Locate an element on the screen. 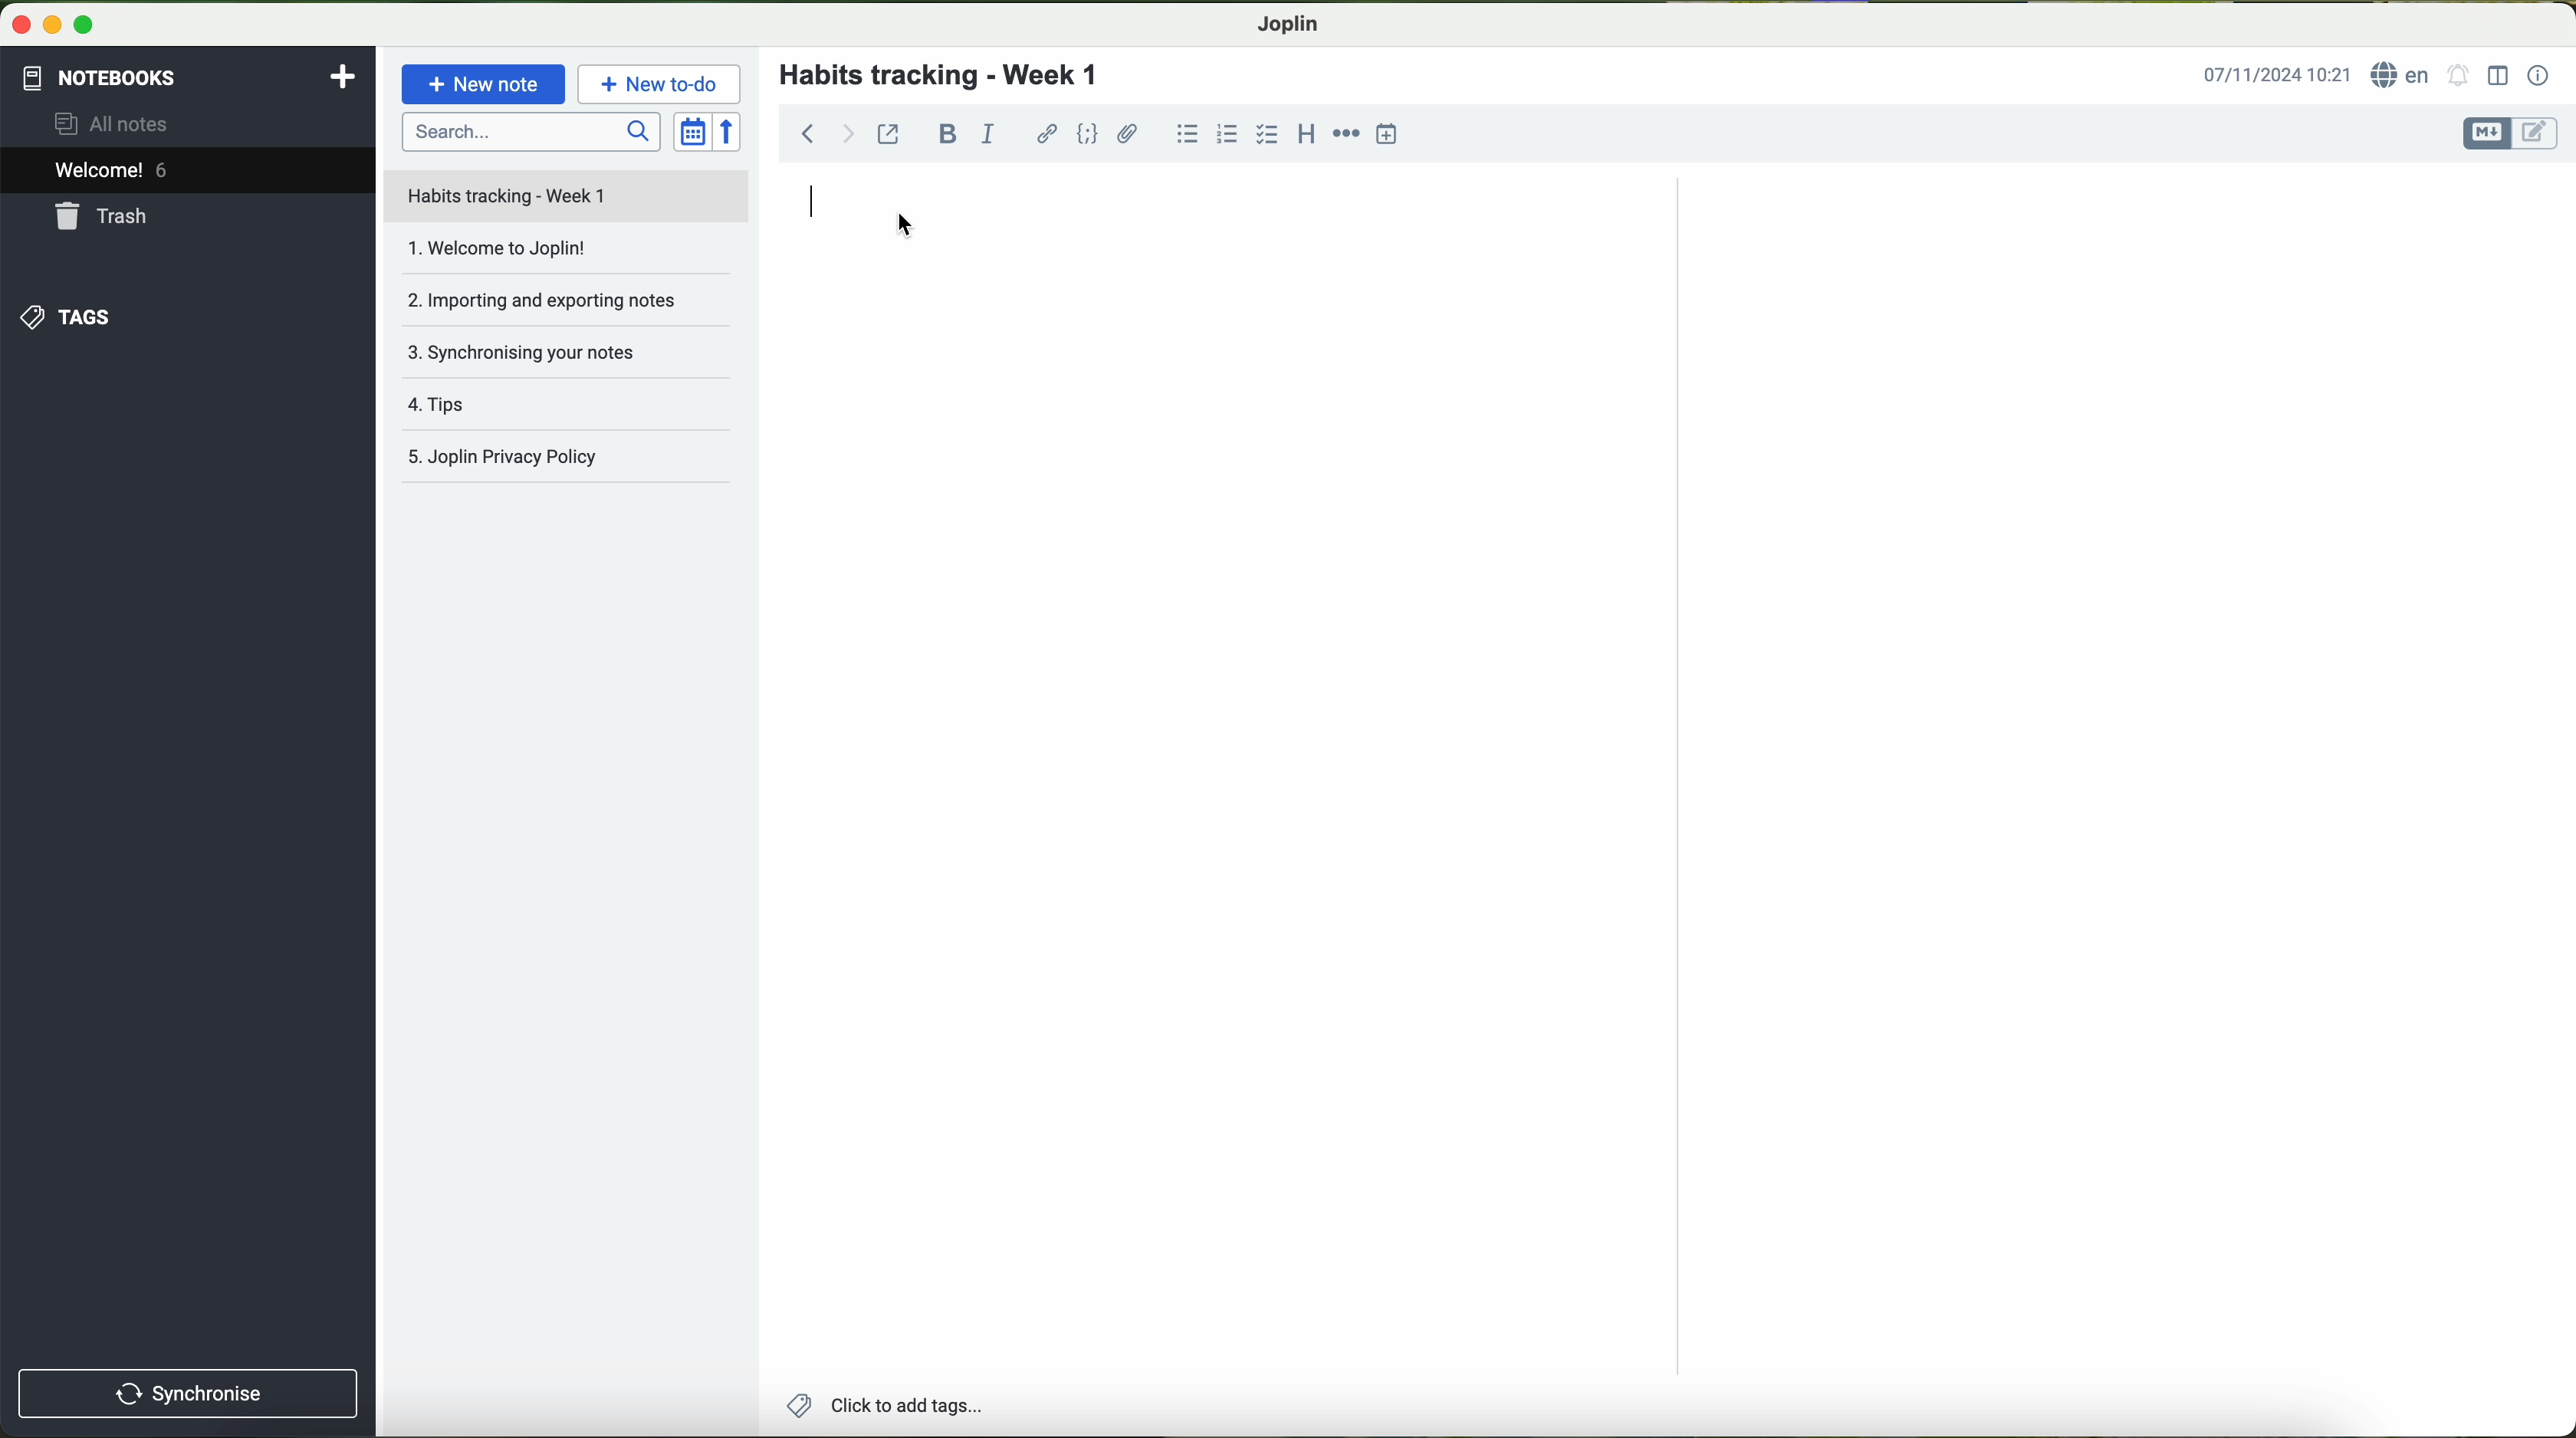  Joplin privacy policy is located at coordinates (568, 460).